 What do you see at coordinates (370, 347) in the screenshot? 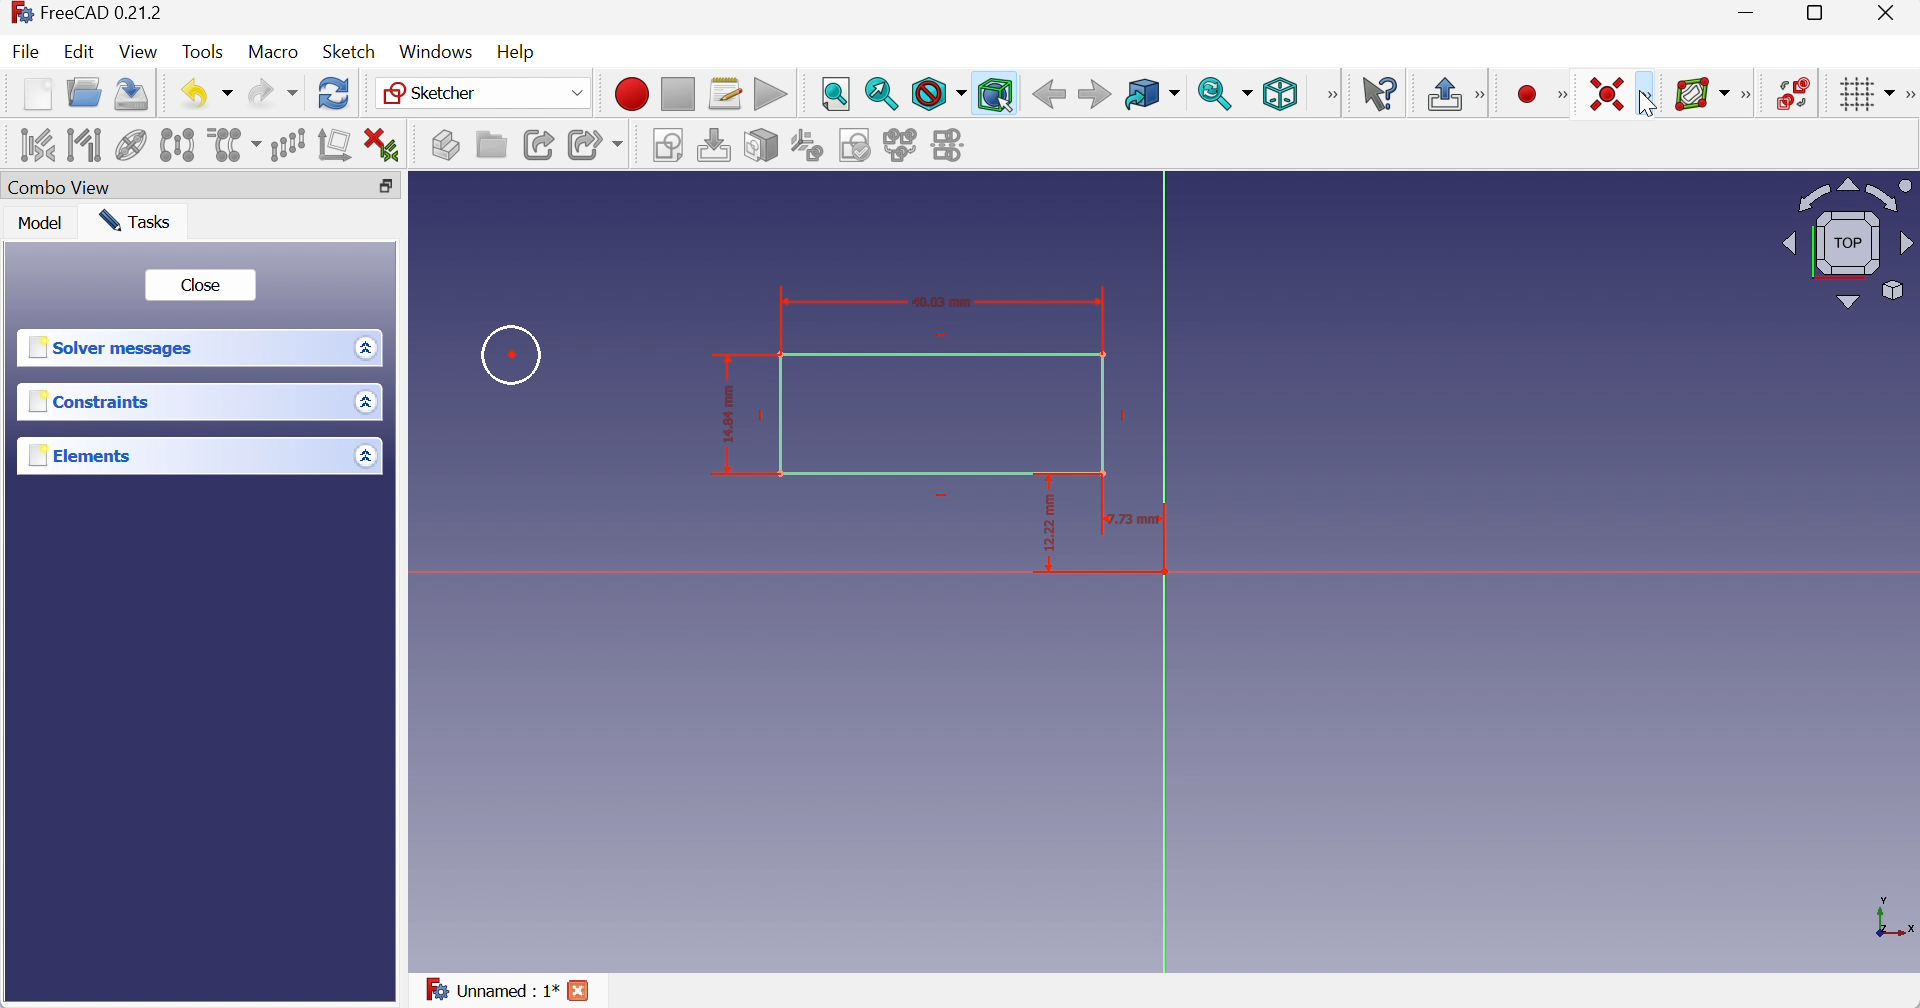
I see `Drop down` at bounding box center [370, 347].